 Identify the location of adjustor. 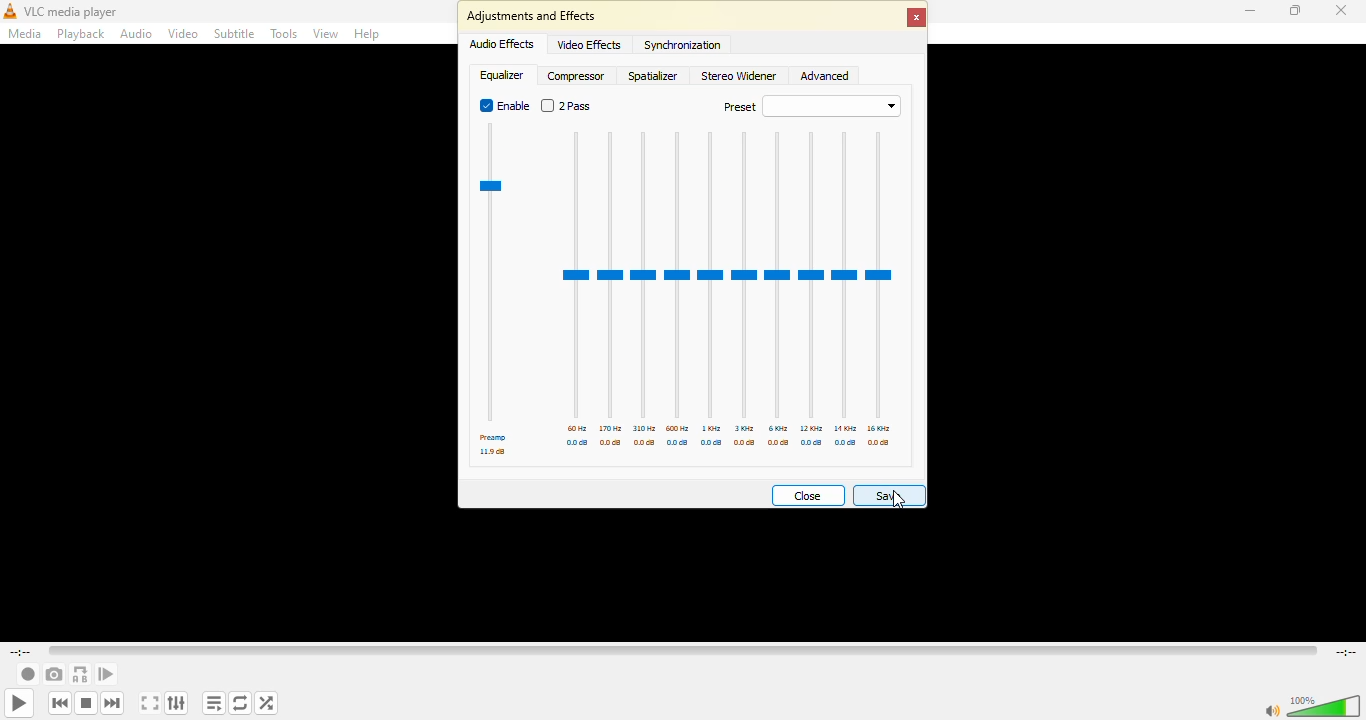
(777, 275).